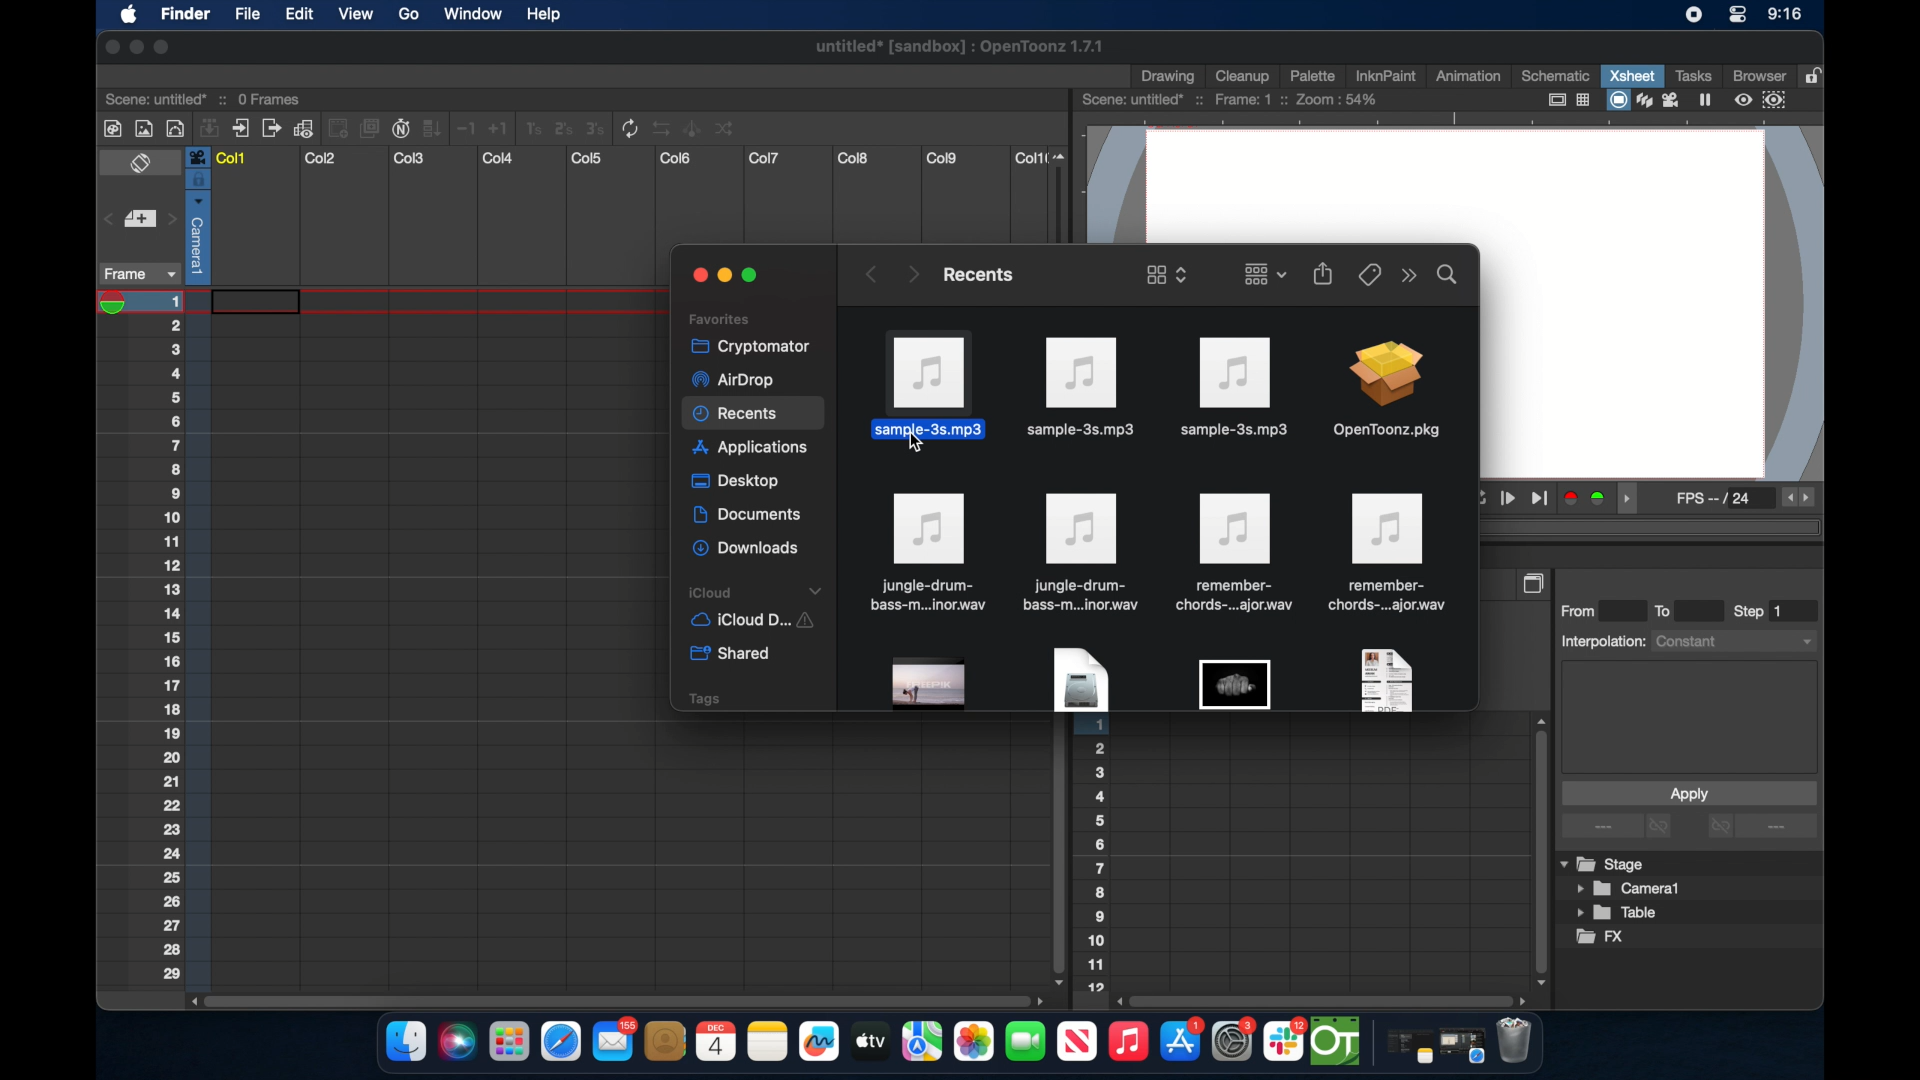 This screenshot has width=1920, height=1080. I want to click on toggle x sheet, so click(143, 165).